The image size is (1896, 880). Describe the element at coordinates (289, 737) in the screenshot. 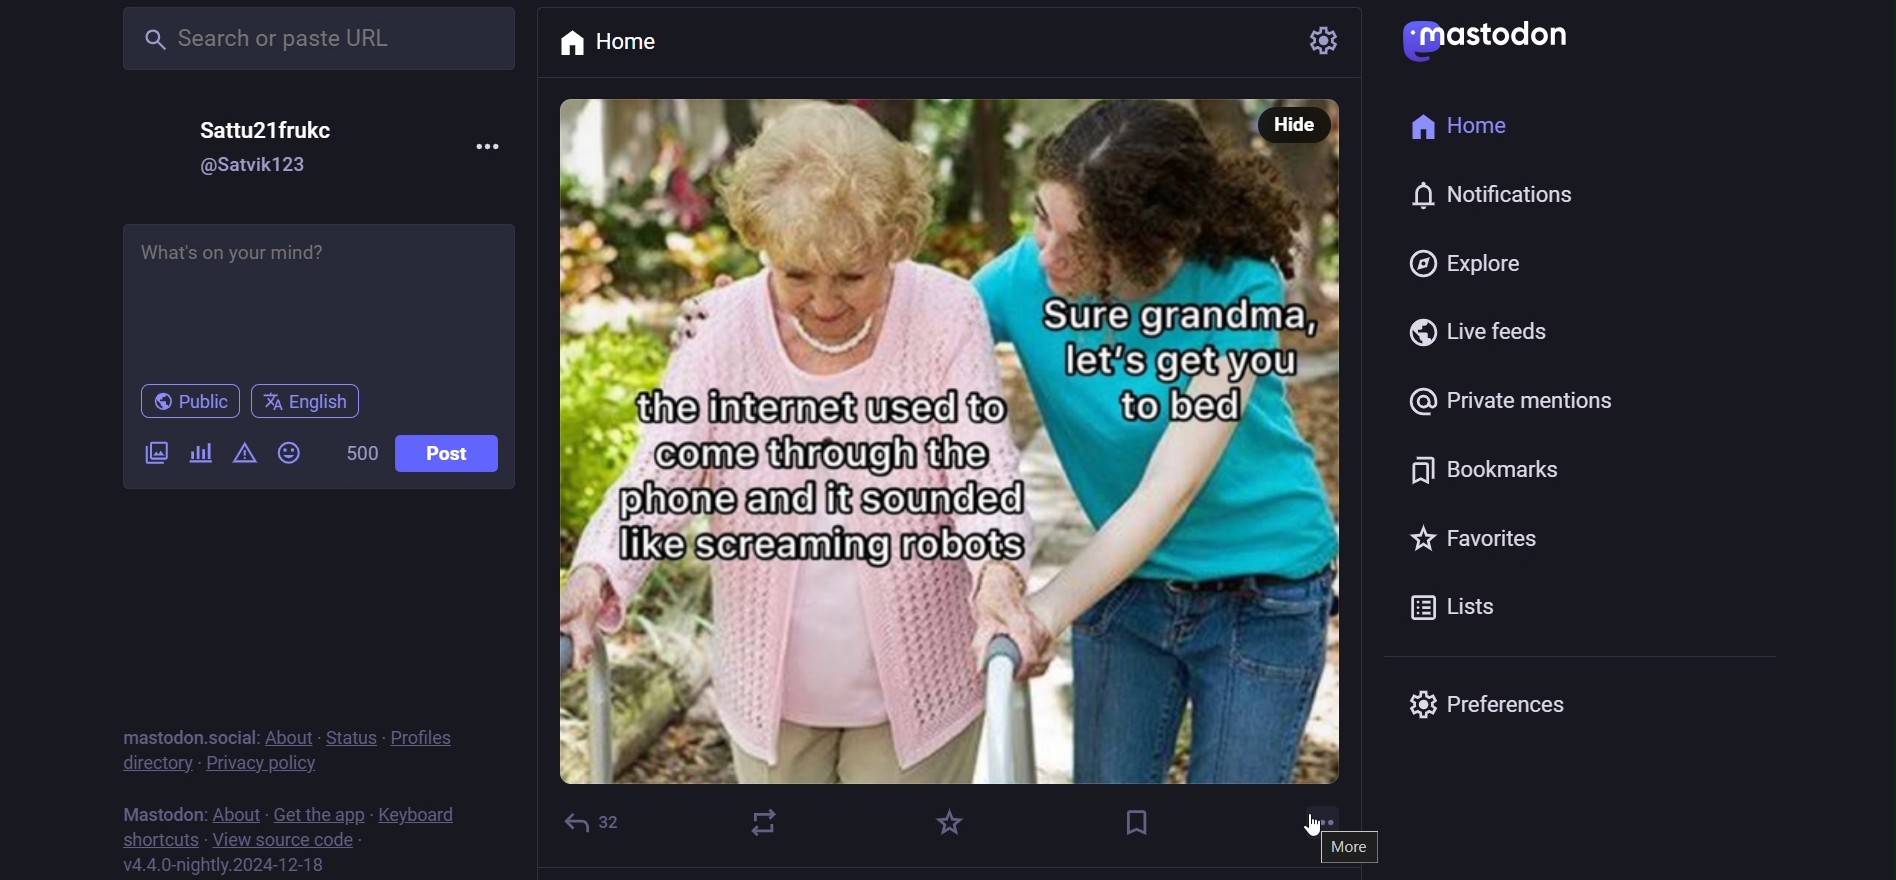

I see `about` at that location.